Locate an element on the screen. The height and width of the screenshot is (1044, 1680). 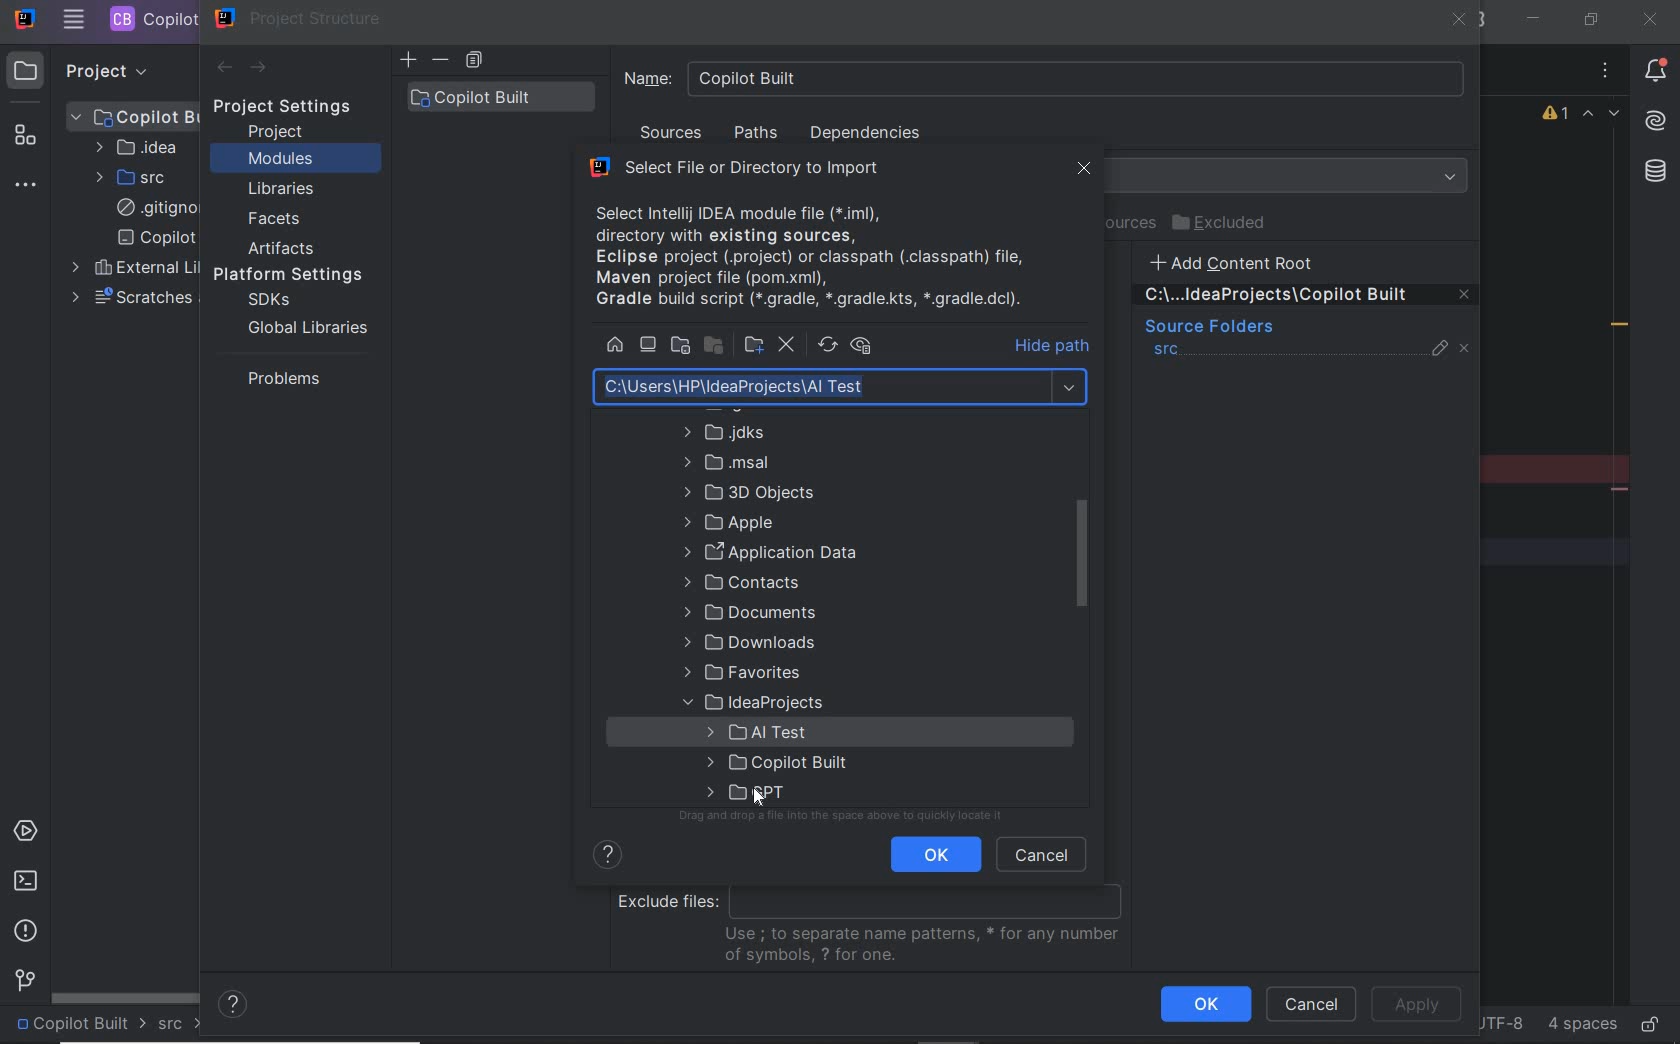
terminal is located at coordinates (25, 880).